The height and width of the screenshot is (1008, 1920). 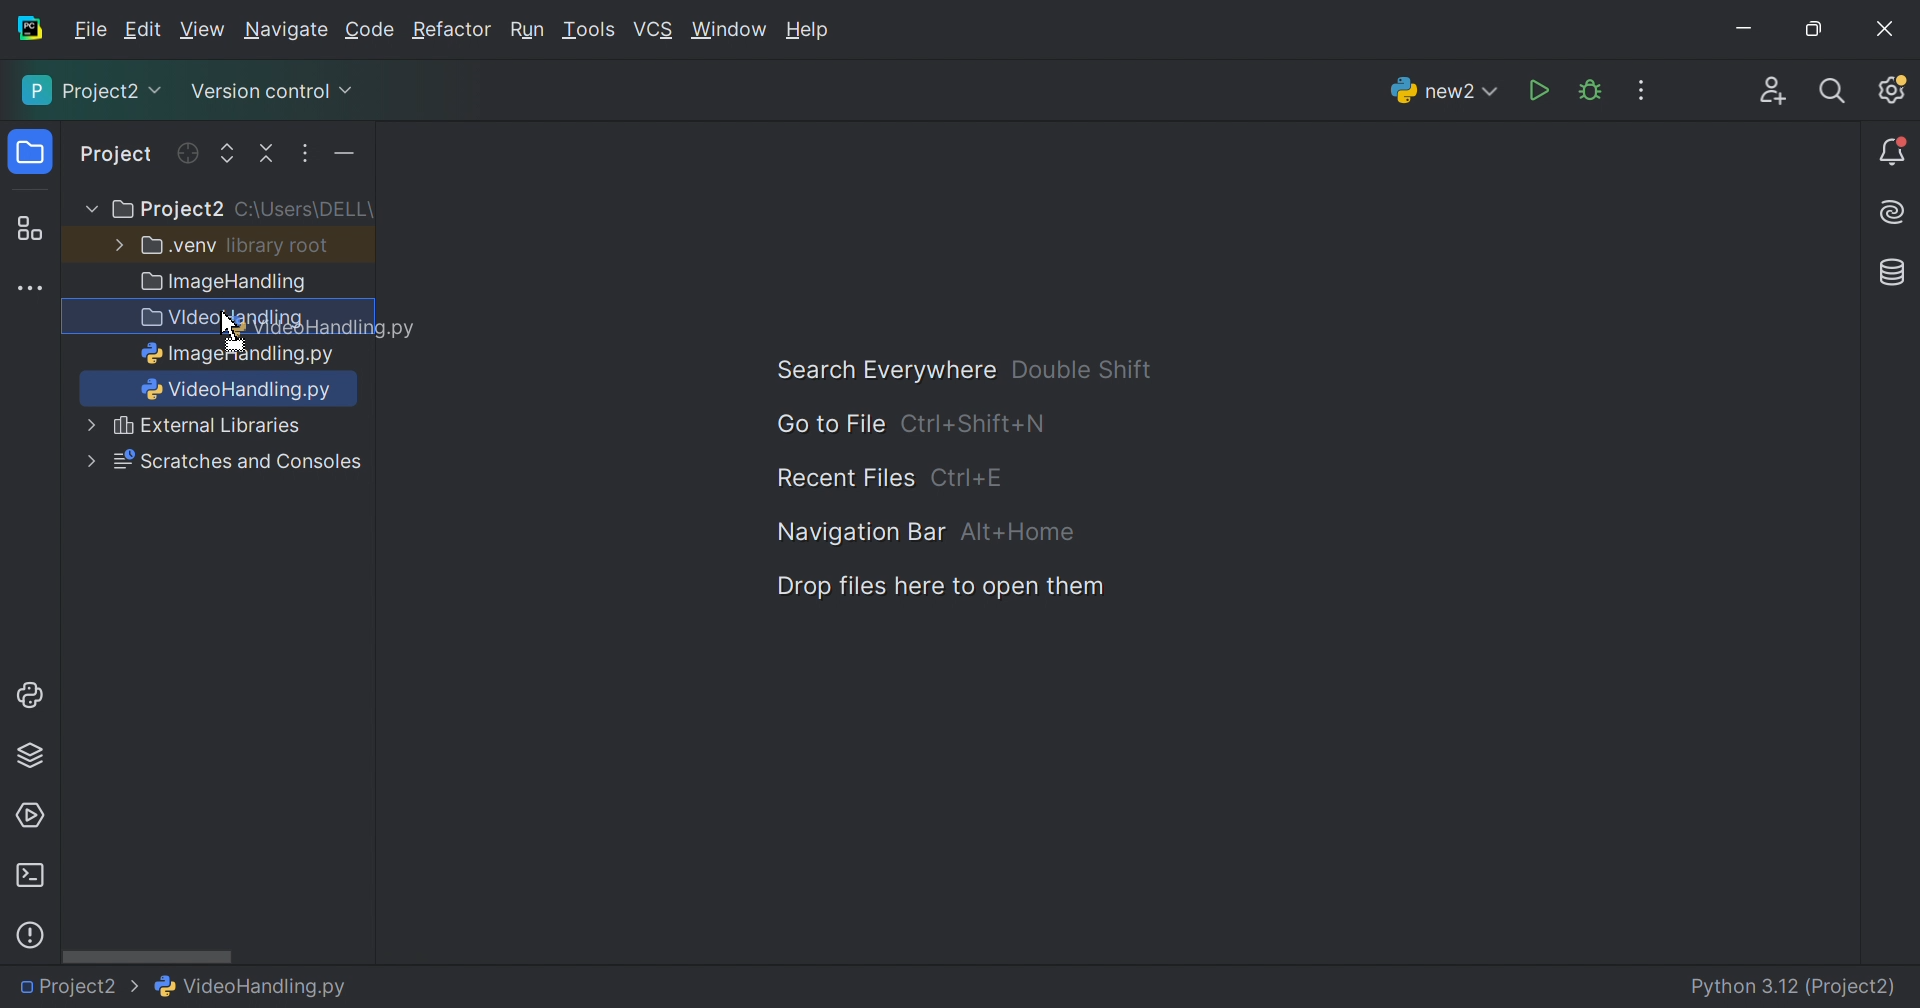 I want to click on Minimize, so click(x=1750, y=32).